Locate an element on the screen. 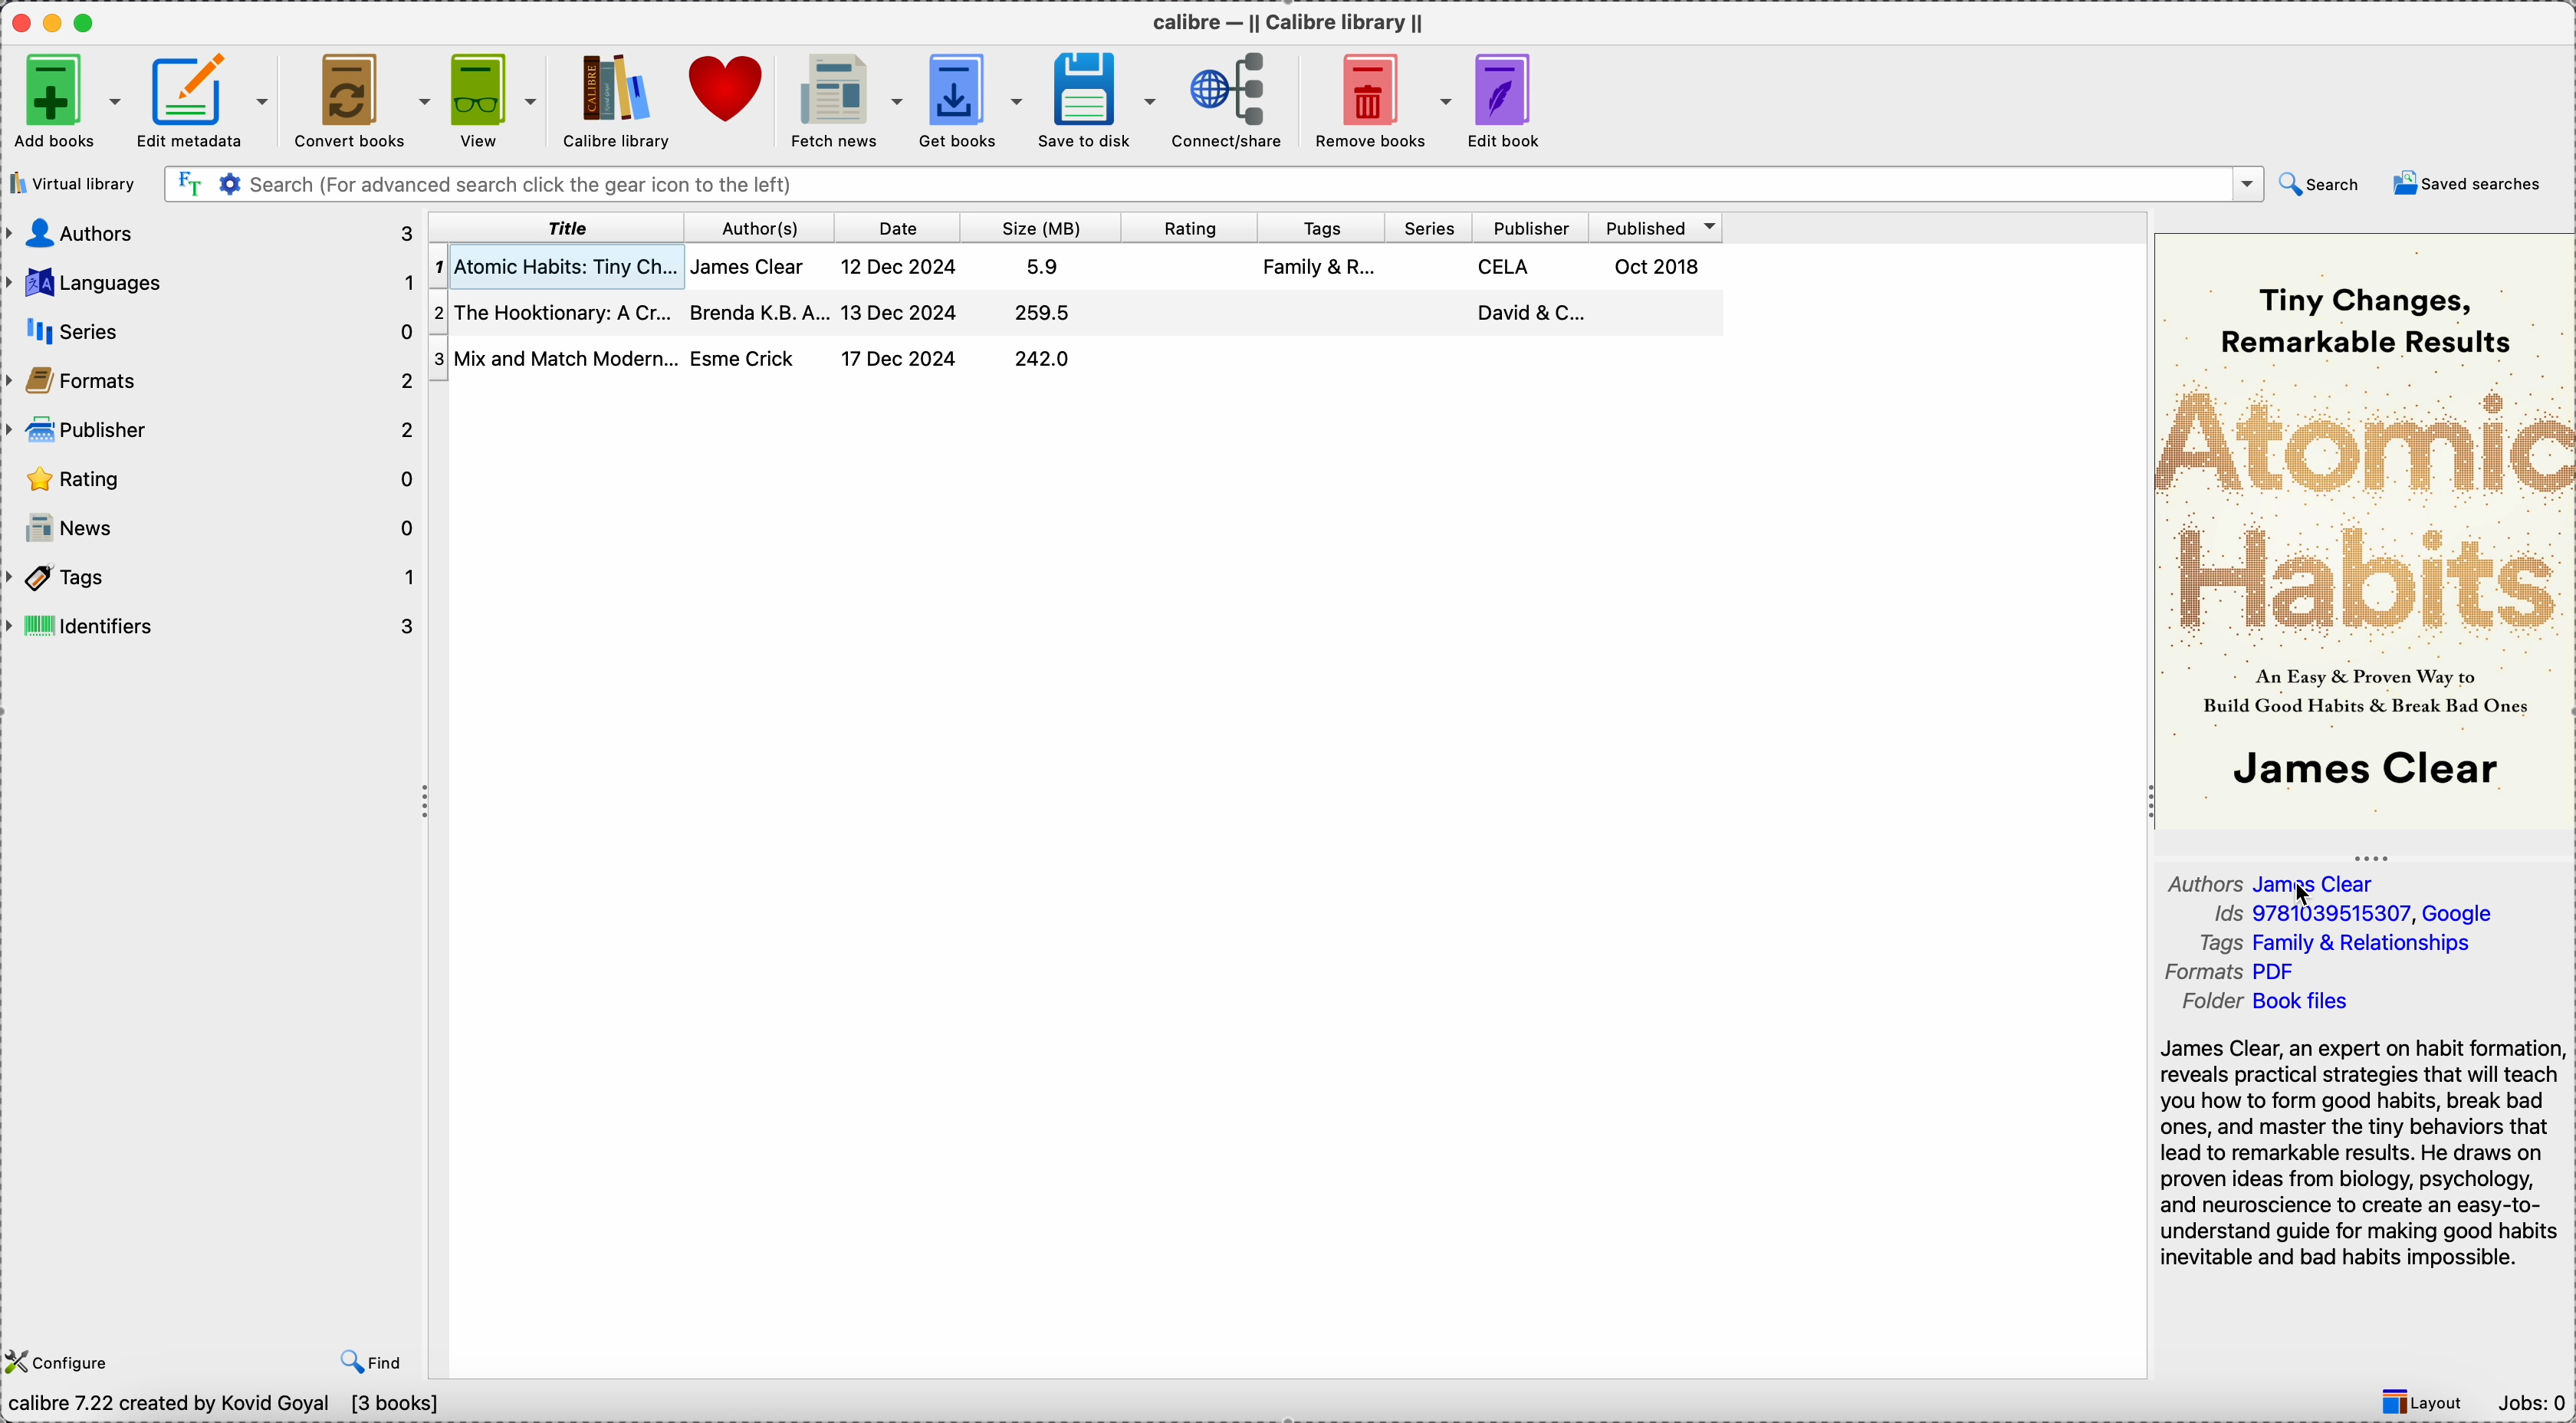  series is located at coordinates (211, 329).